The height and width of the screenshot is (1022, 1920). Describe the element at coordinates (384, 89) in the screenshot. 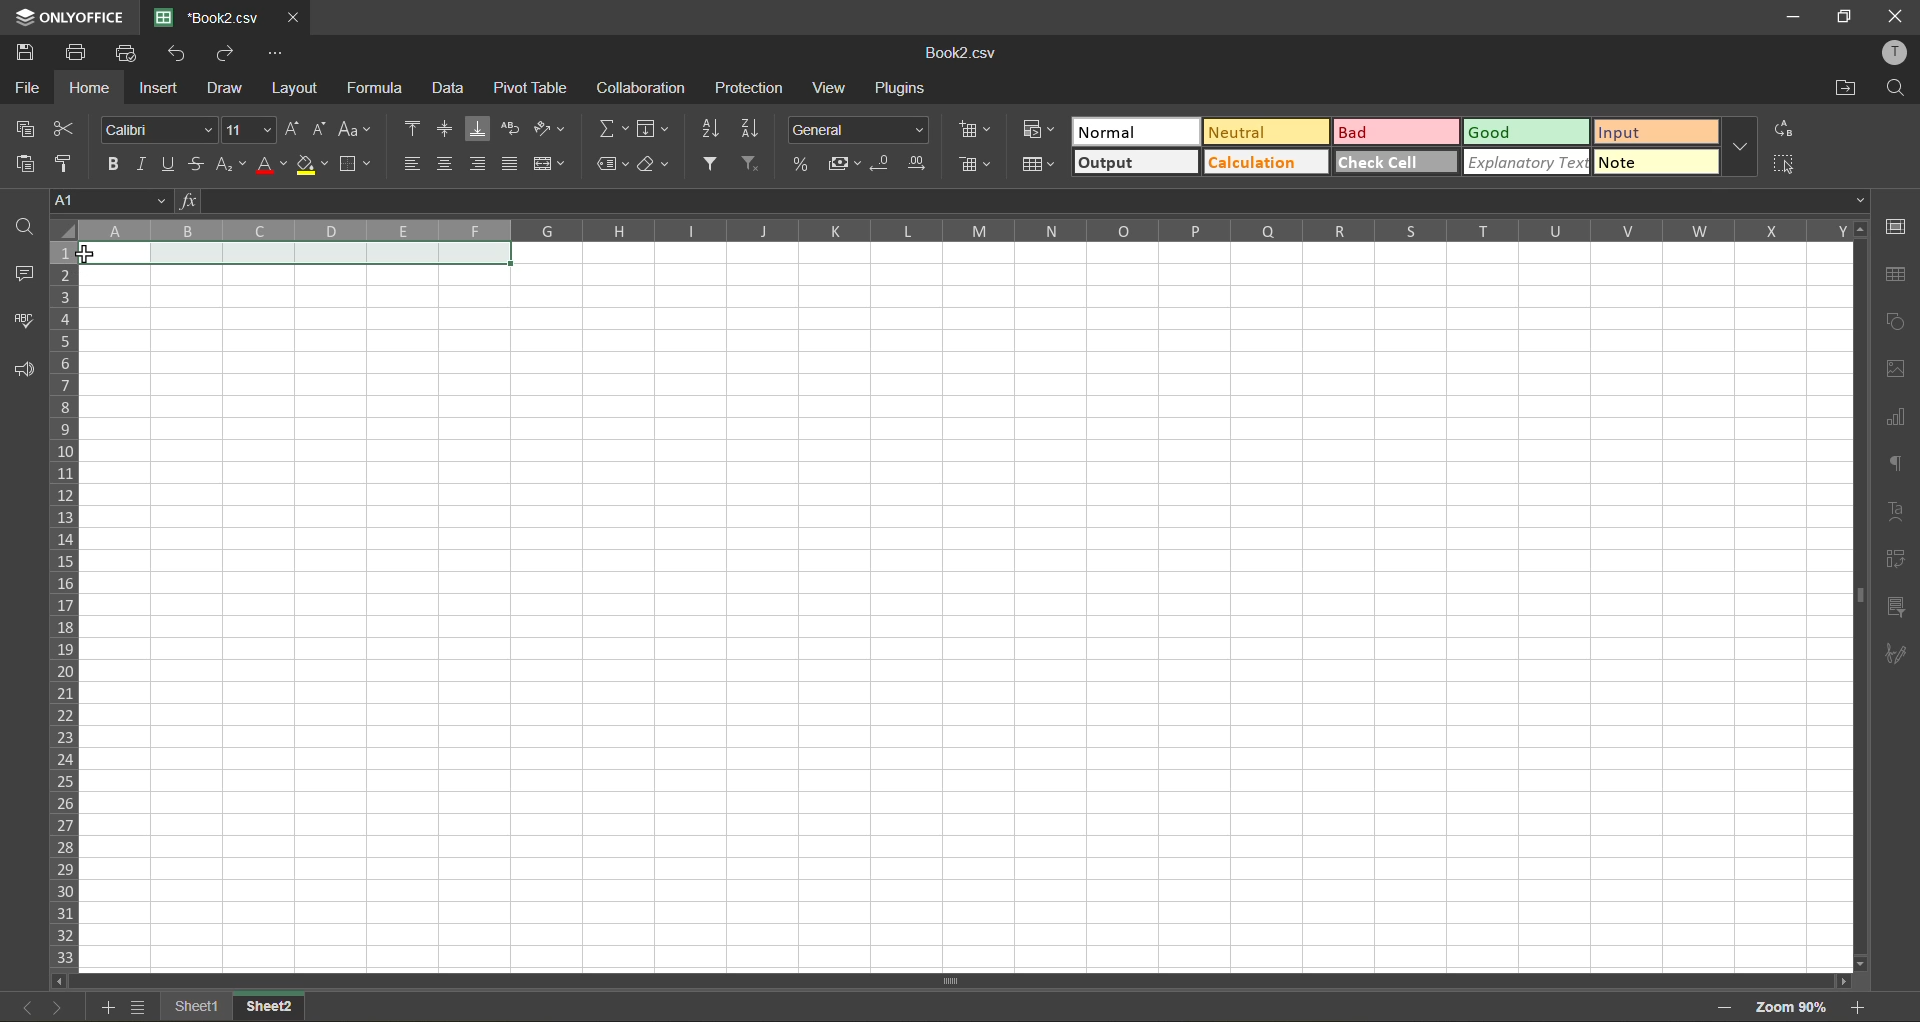

I see `formula` at that location.